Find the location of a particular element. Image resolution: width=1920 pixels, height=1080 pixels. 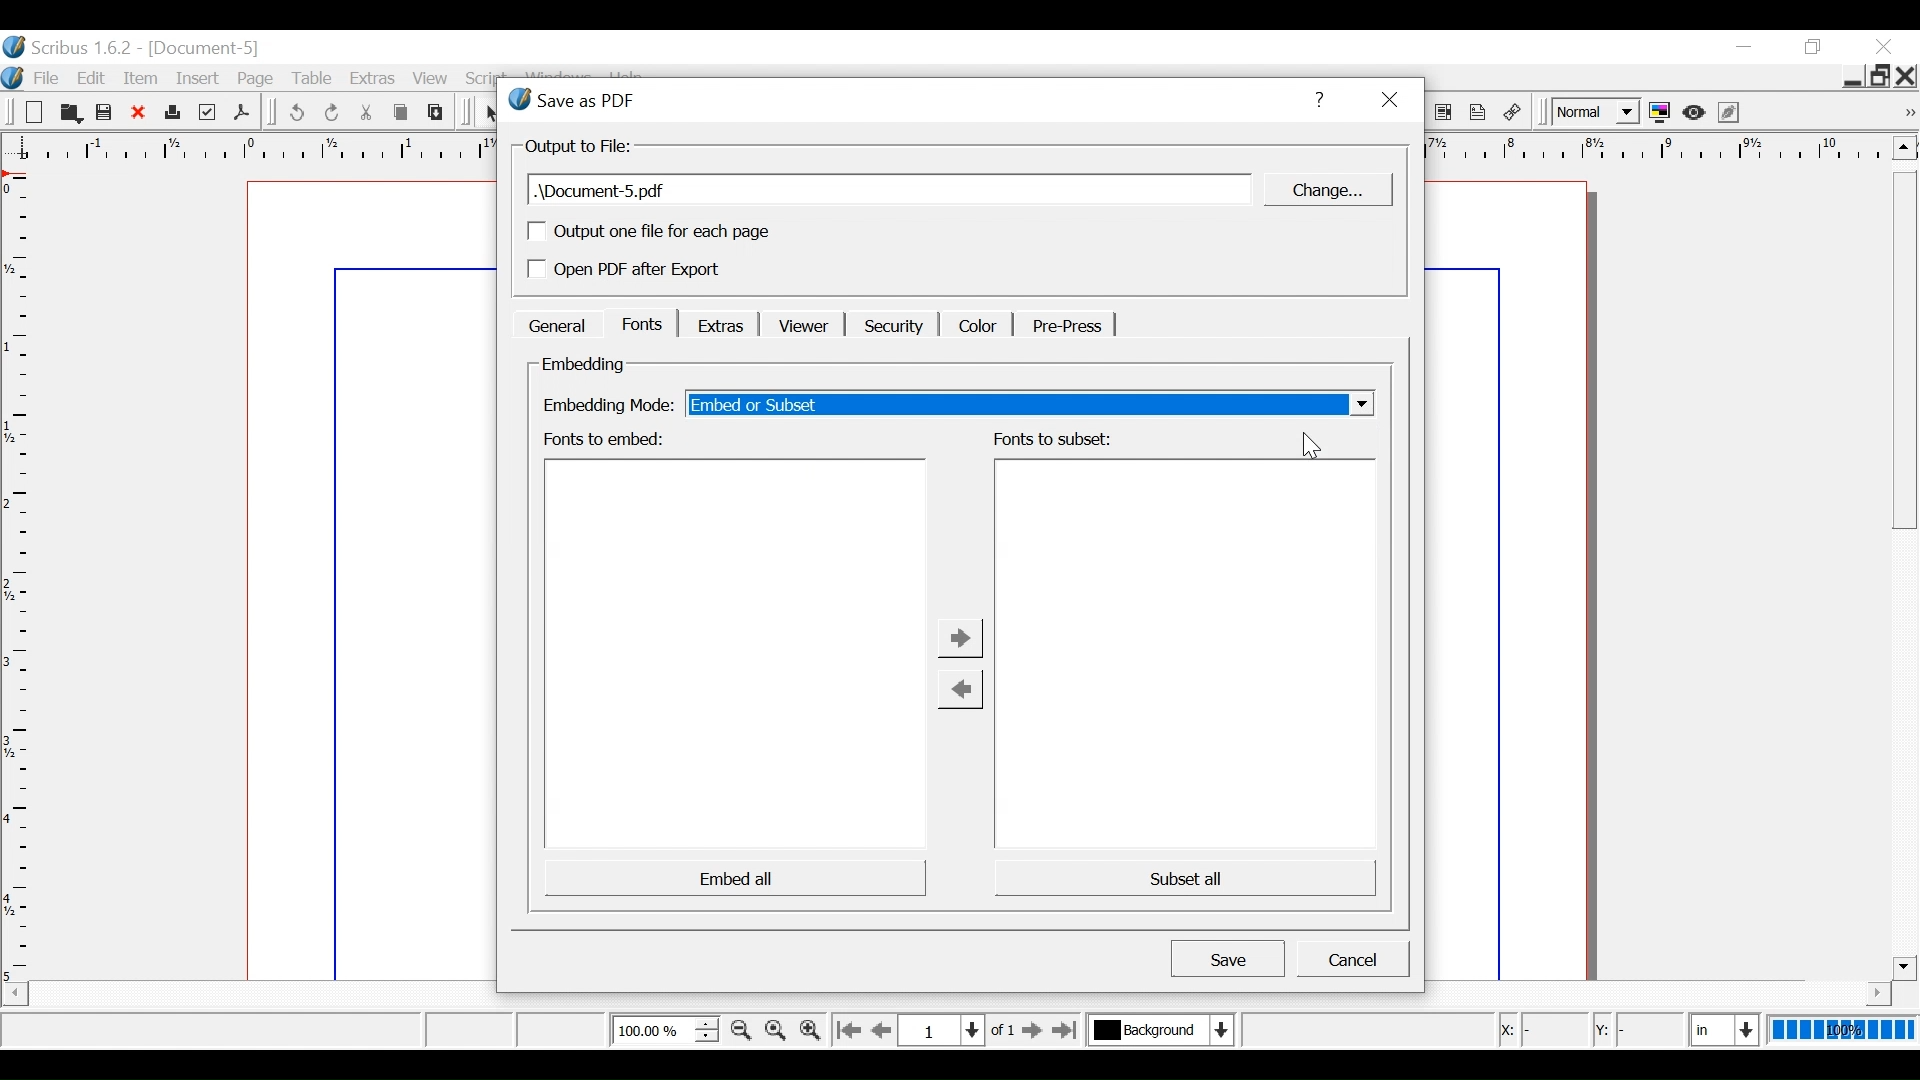

Go to the last page is located at coordinates (1067, 1030).